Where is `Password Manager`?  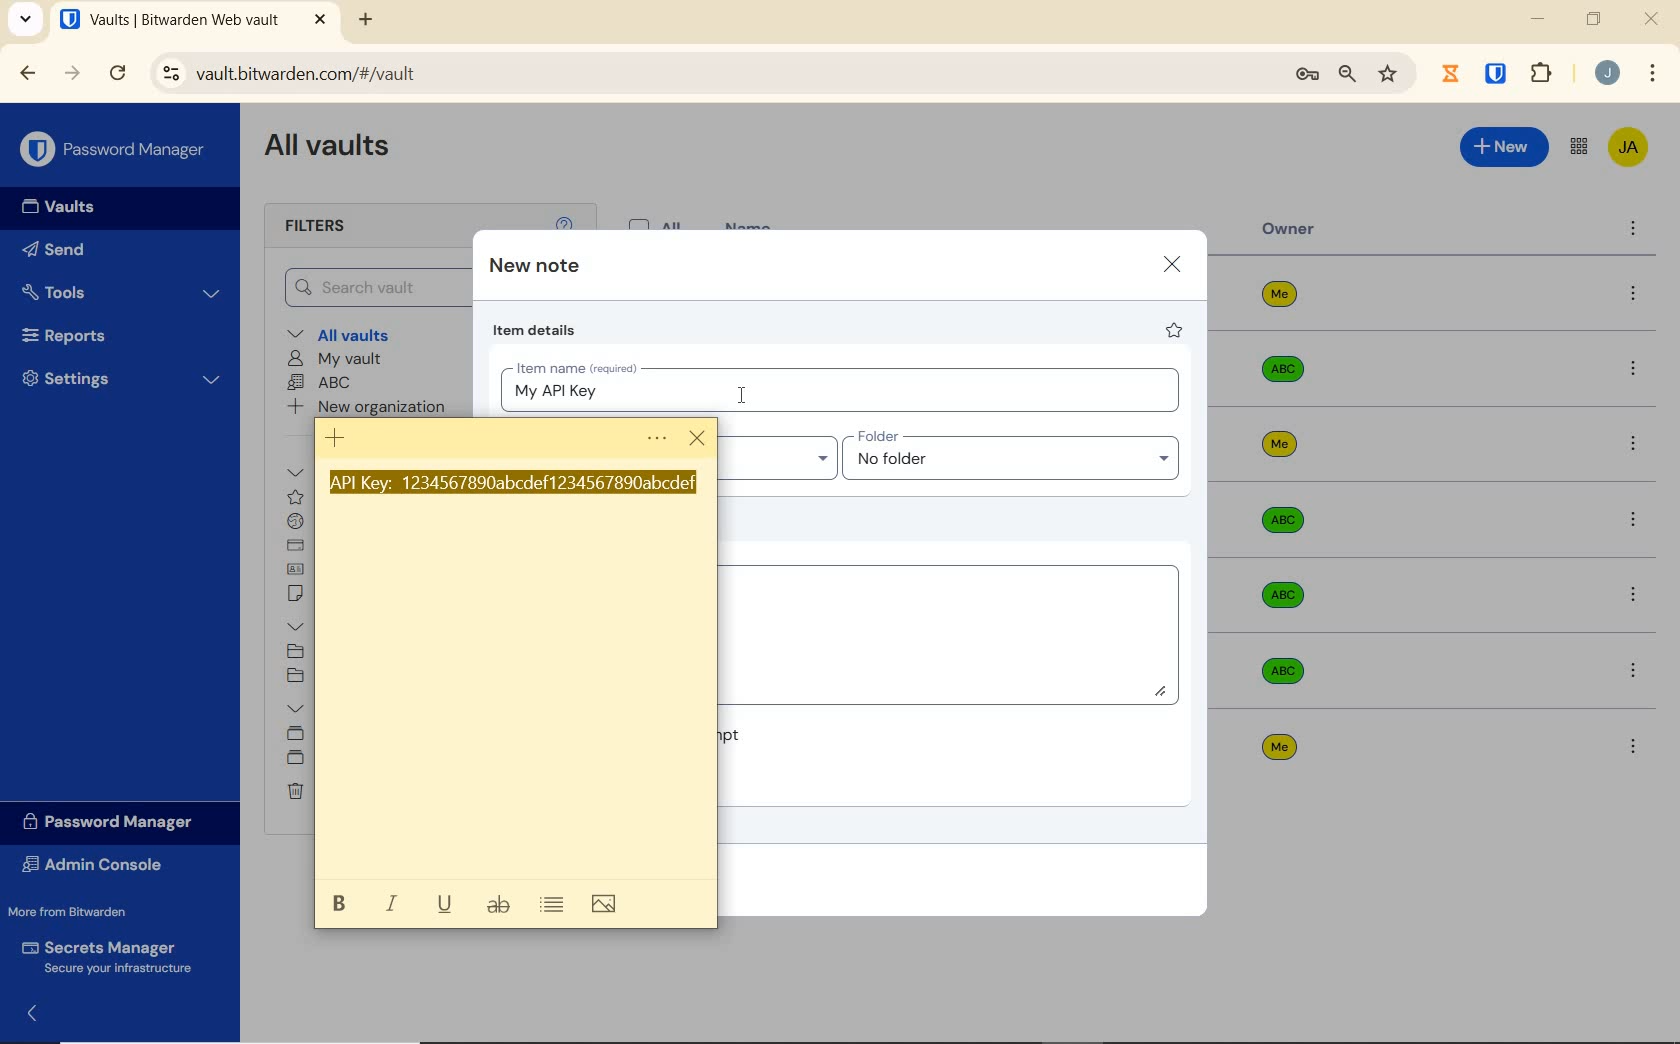 Password Manager is located at coordinates (115, 148).